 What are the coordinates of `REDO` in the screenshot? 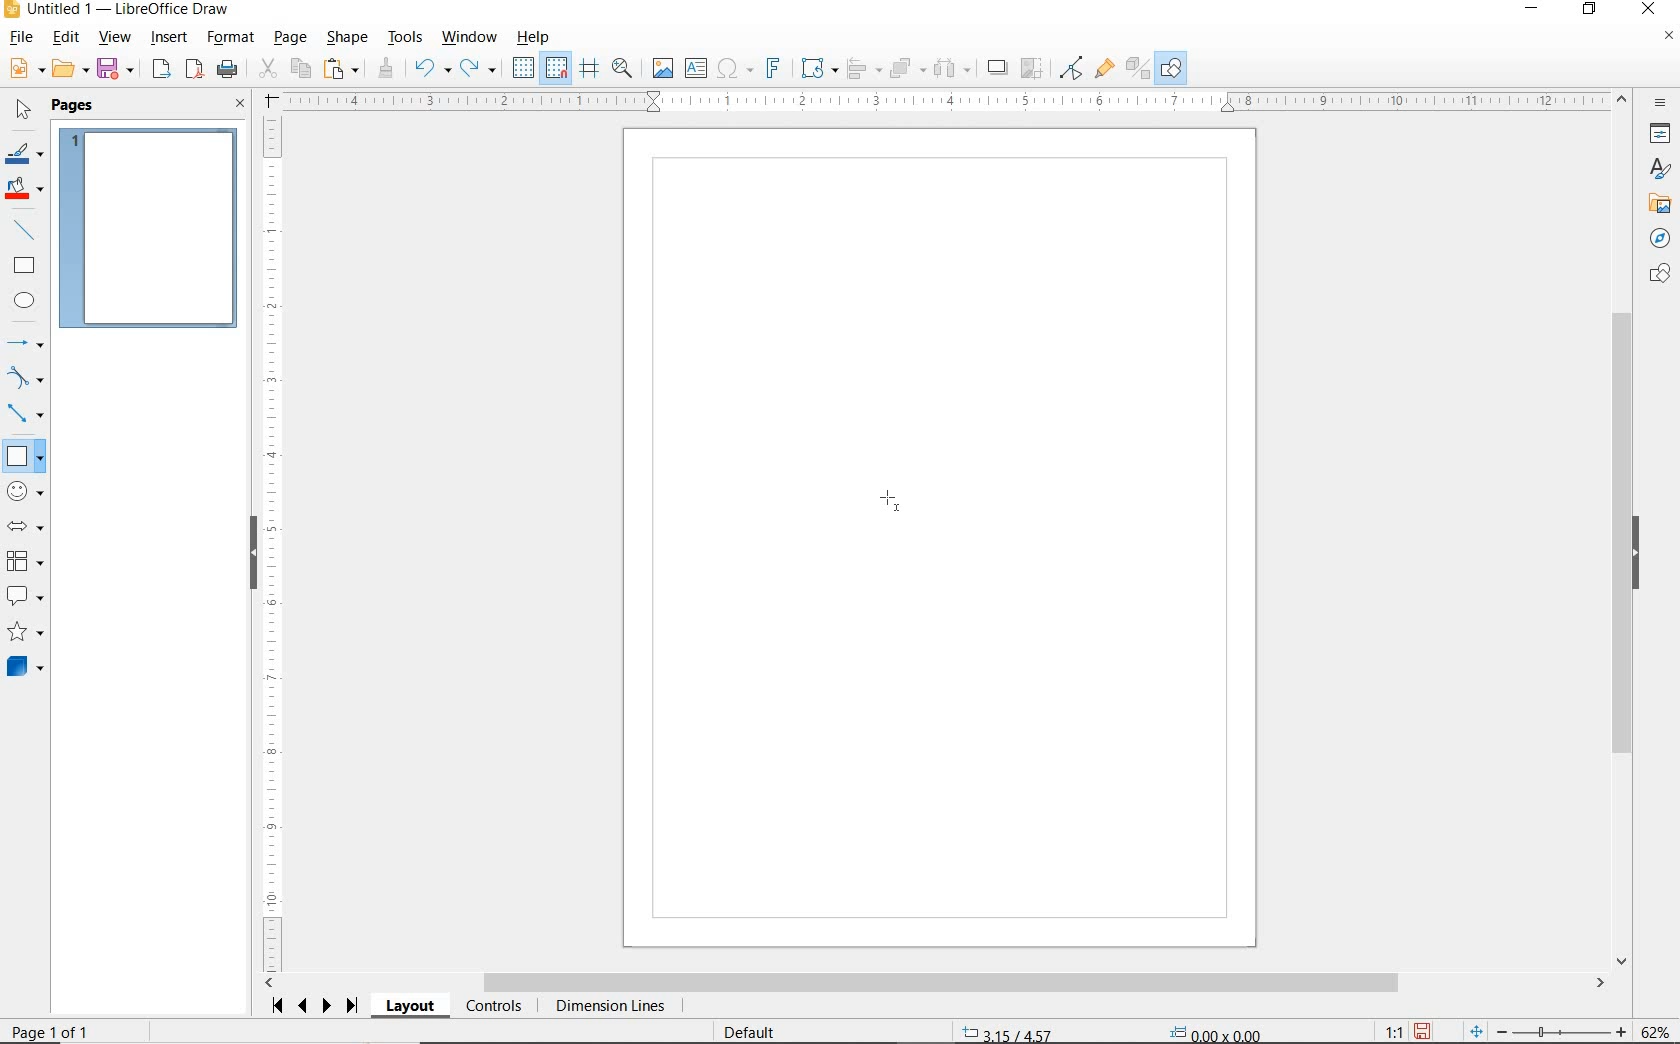 It's located at (483, 69).